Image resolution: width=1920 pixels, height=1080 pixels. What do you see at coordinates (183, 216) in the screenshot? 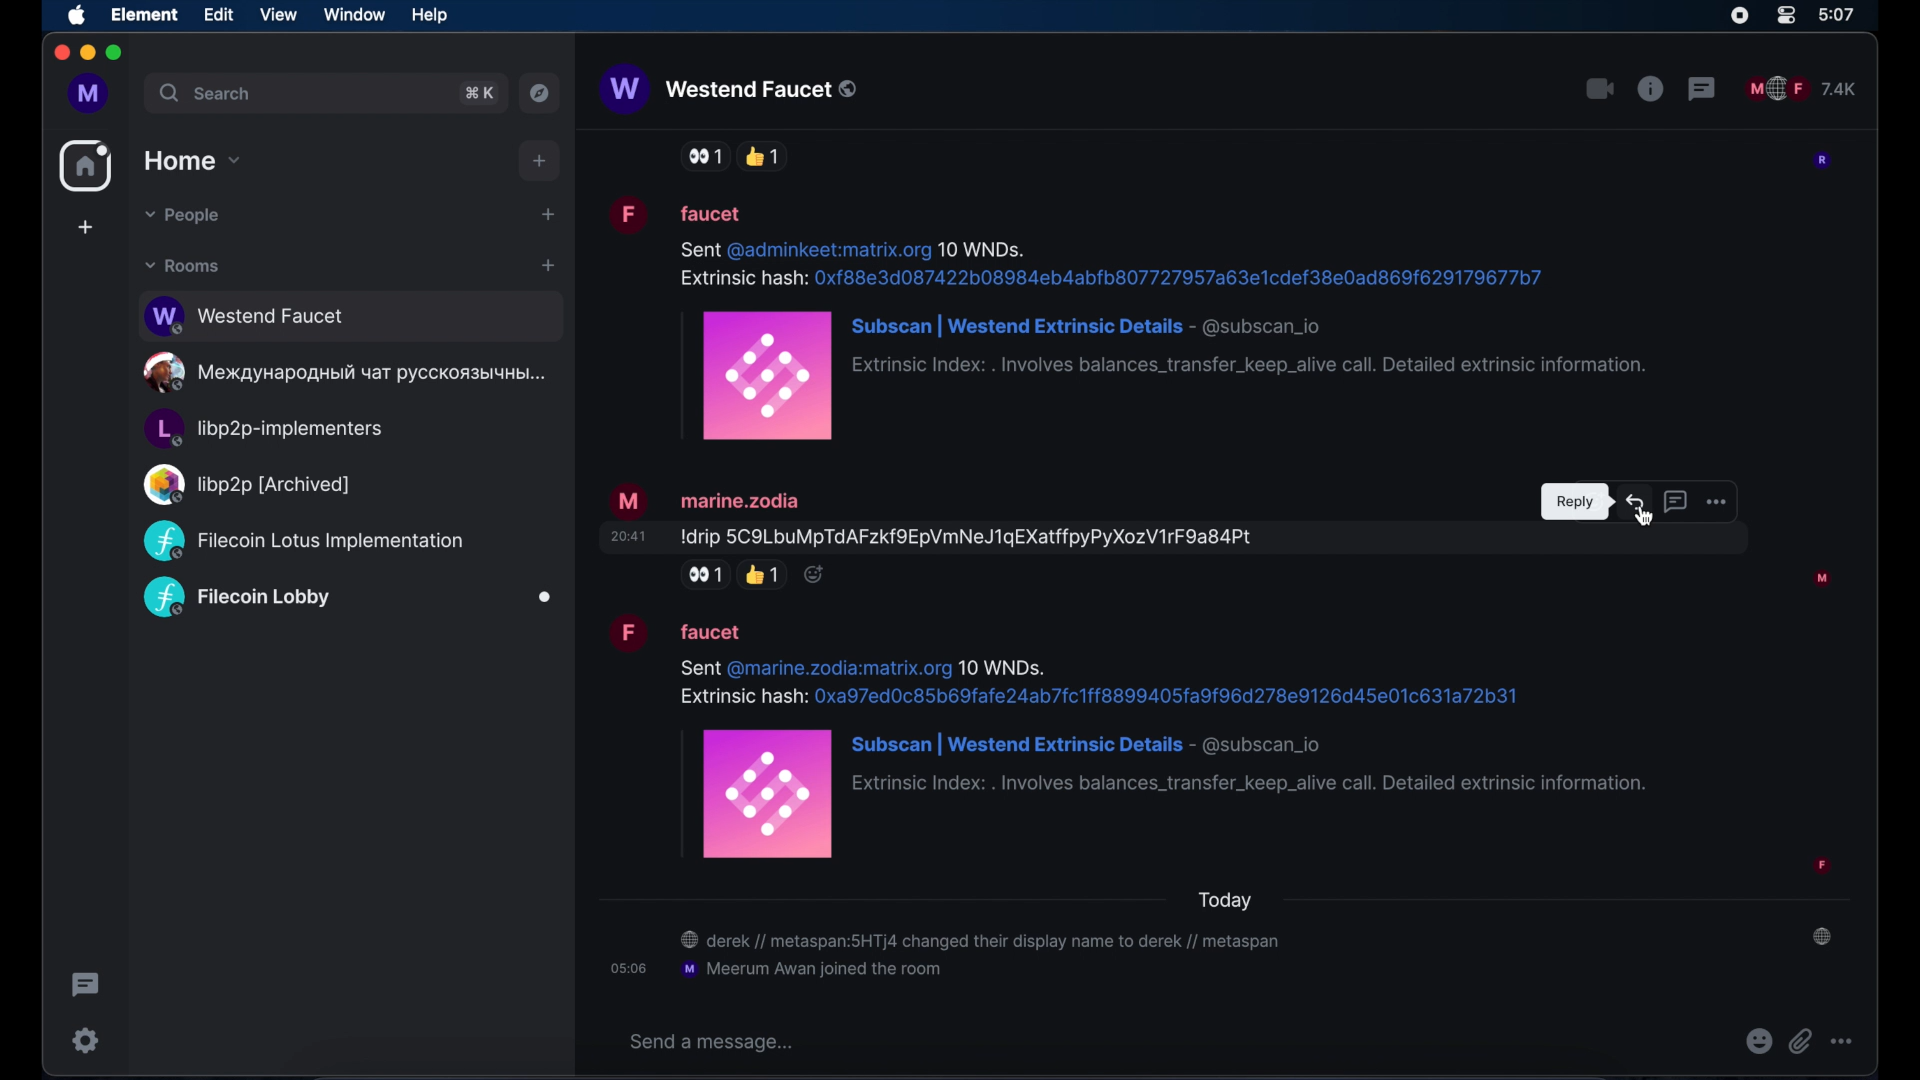
I see `people dropdown` at bounding box center [183, 216].